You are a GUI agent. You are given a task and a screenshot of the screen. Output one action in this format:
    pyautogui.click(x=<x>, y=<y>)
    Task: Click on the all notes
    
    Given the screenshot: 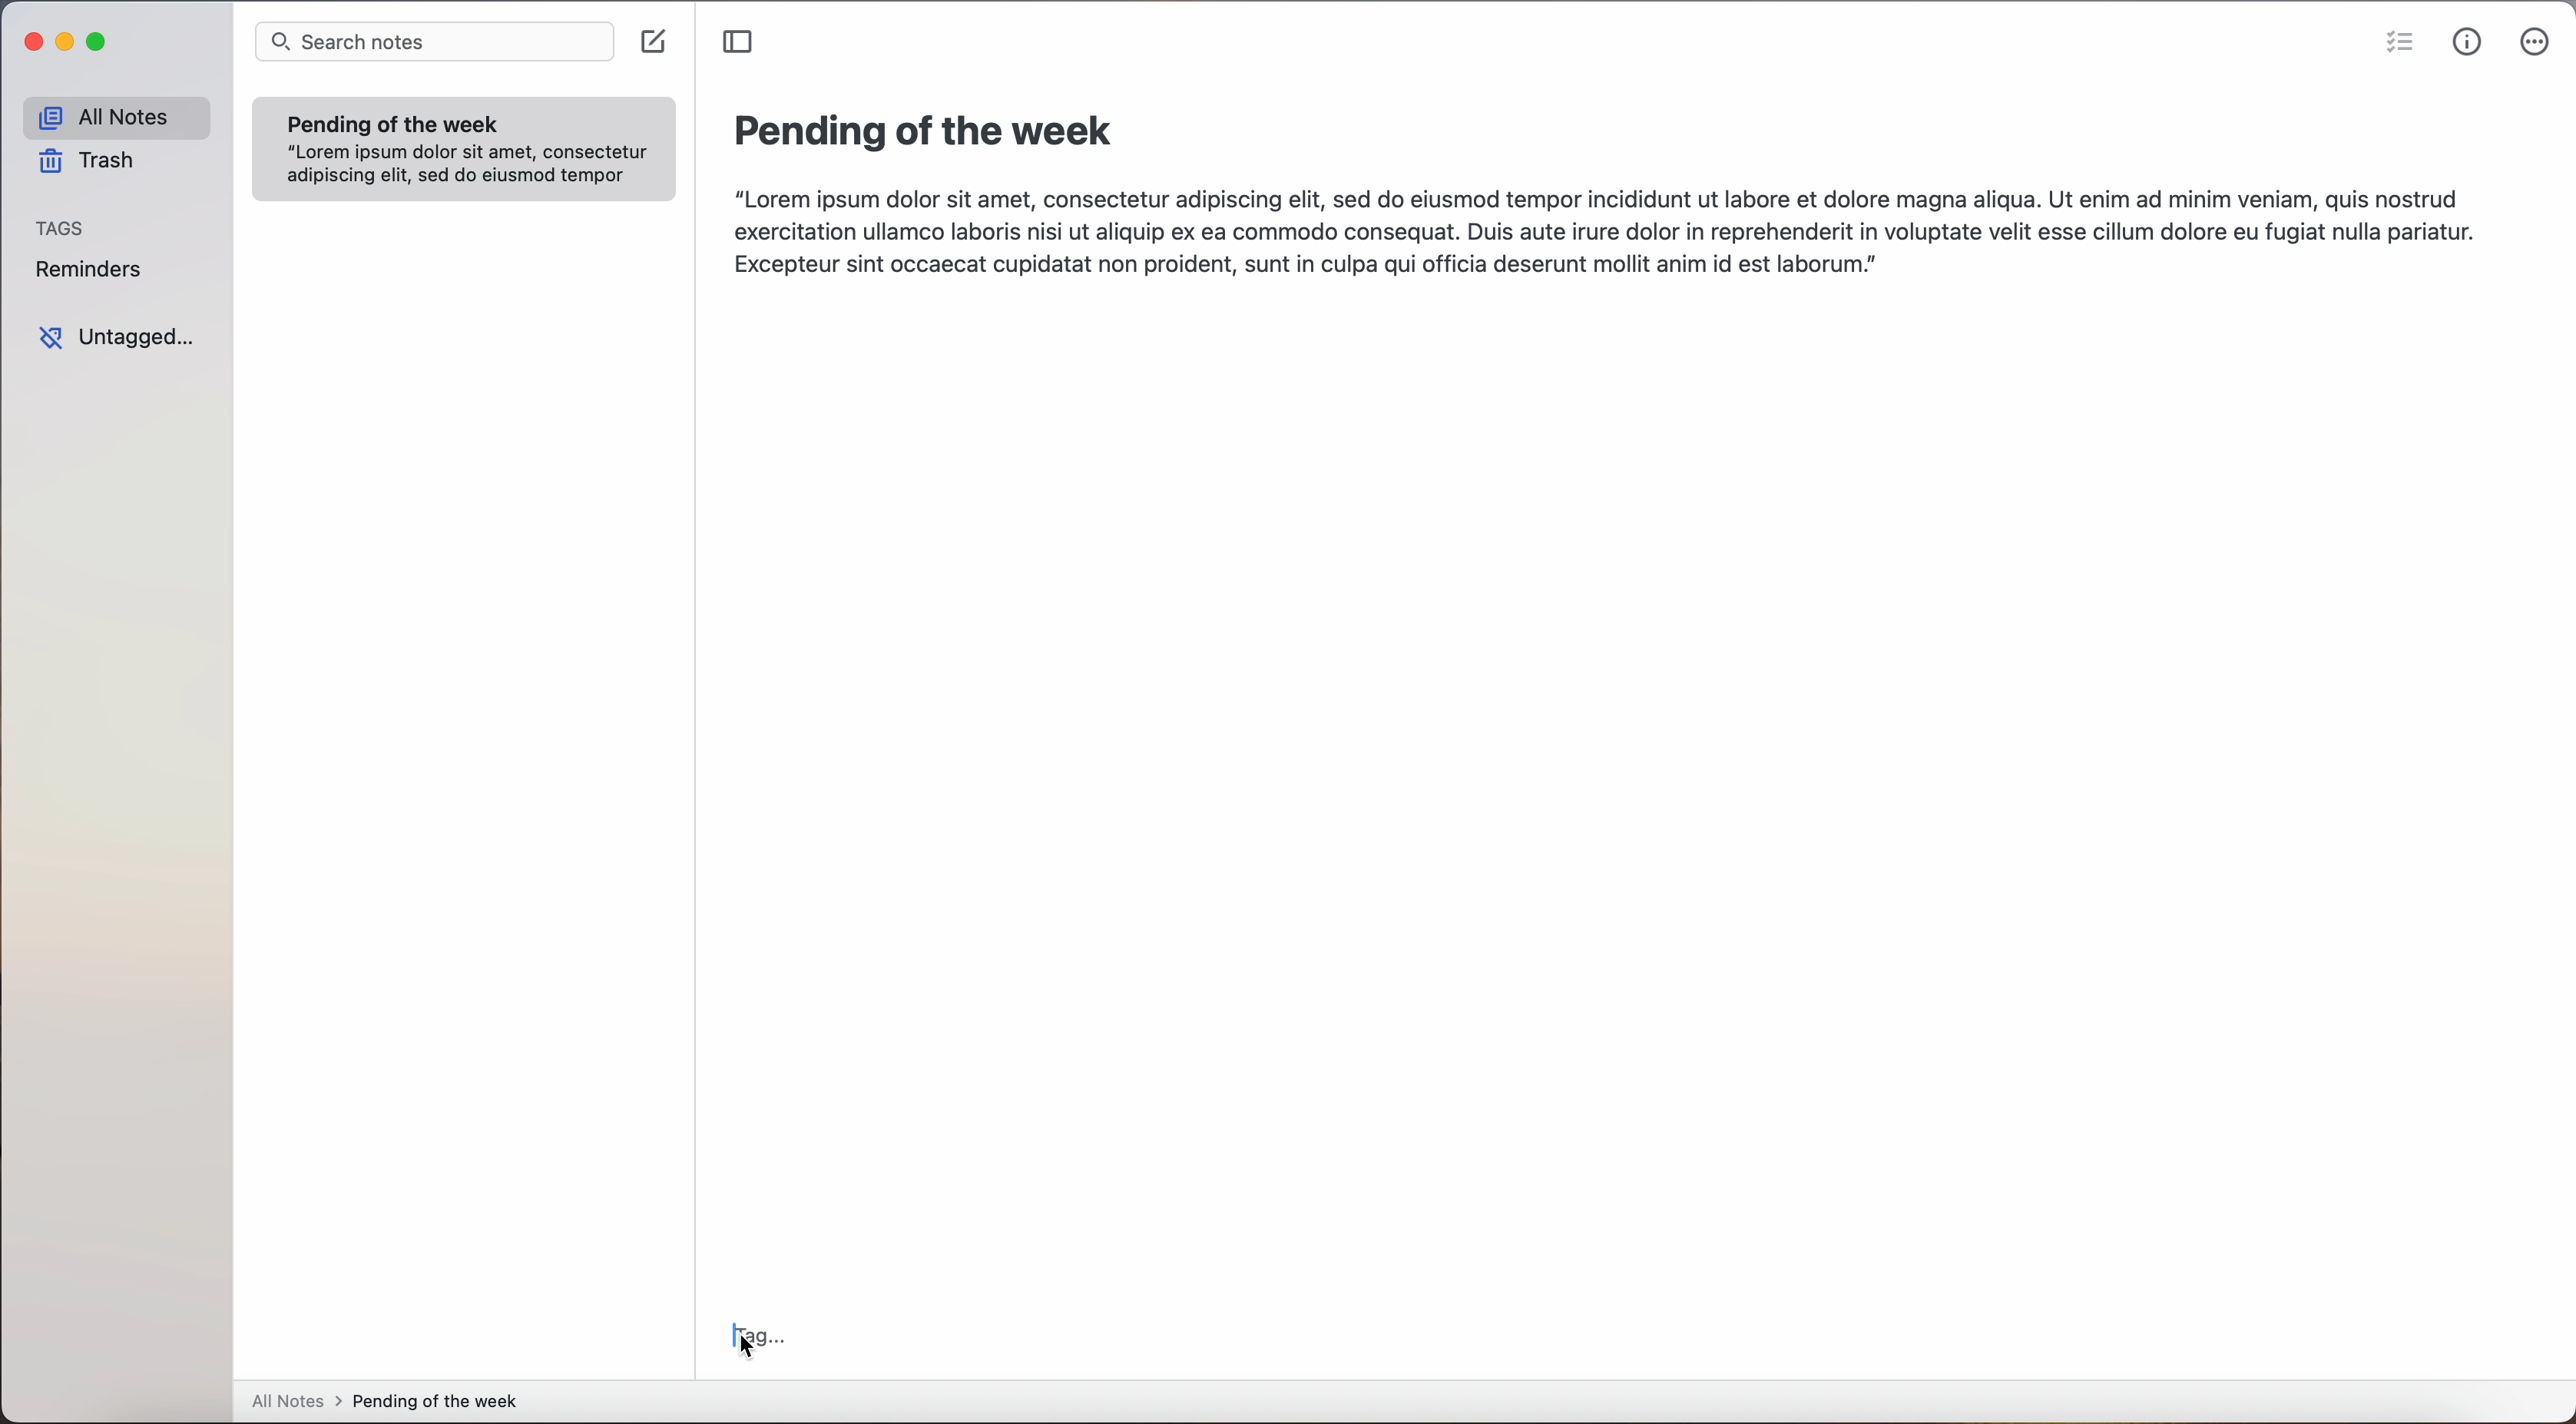 What is the action you would take?
    pyautogui.click(x=116, y=116)
    